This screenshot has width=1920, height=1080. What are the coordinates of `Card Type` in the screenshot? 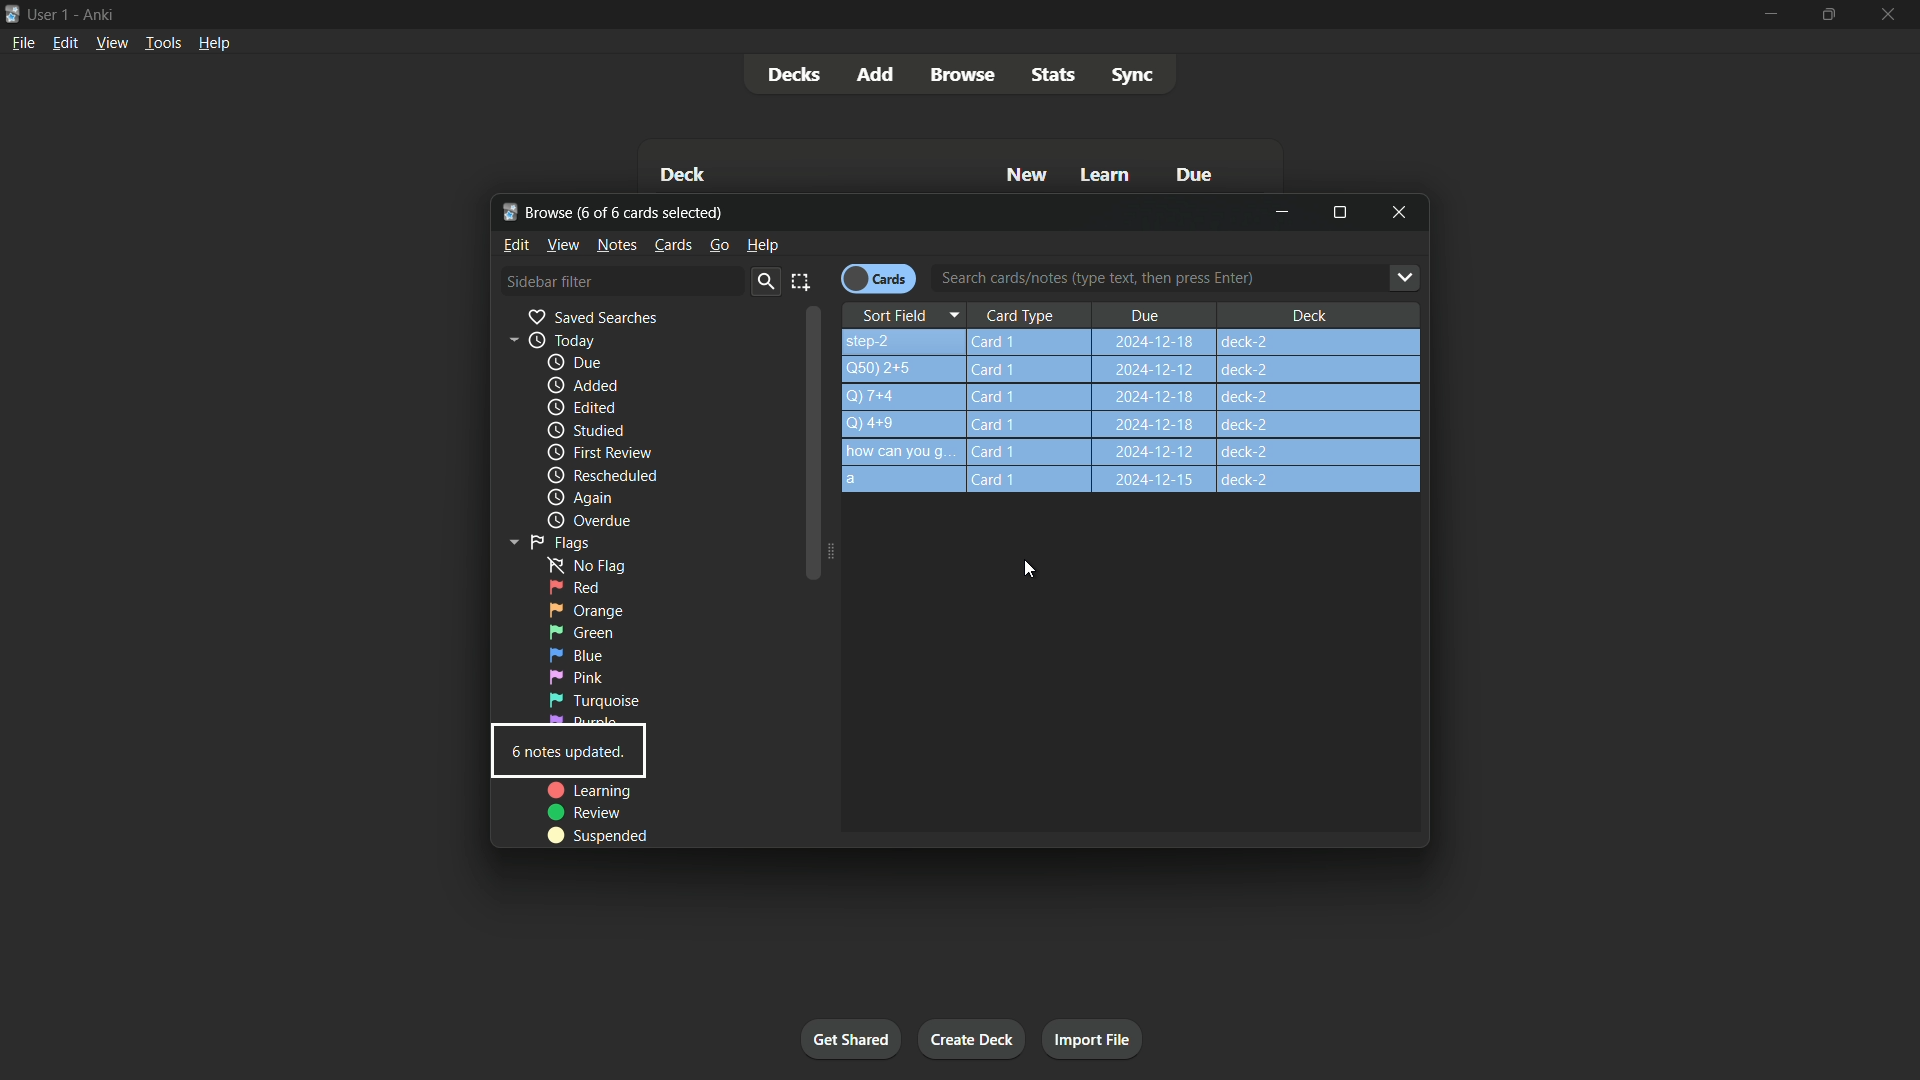 It's located at (1030, 315).